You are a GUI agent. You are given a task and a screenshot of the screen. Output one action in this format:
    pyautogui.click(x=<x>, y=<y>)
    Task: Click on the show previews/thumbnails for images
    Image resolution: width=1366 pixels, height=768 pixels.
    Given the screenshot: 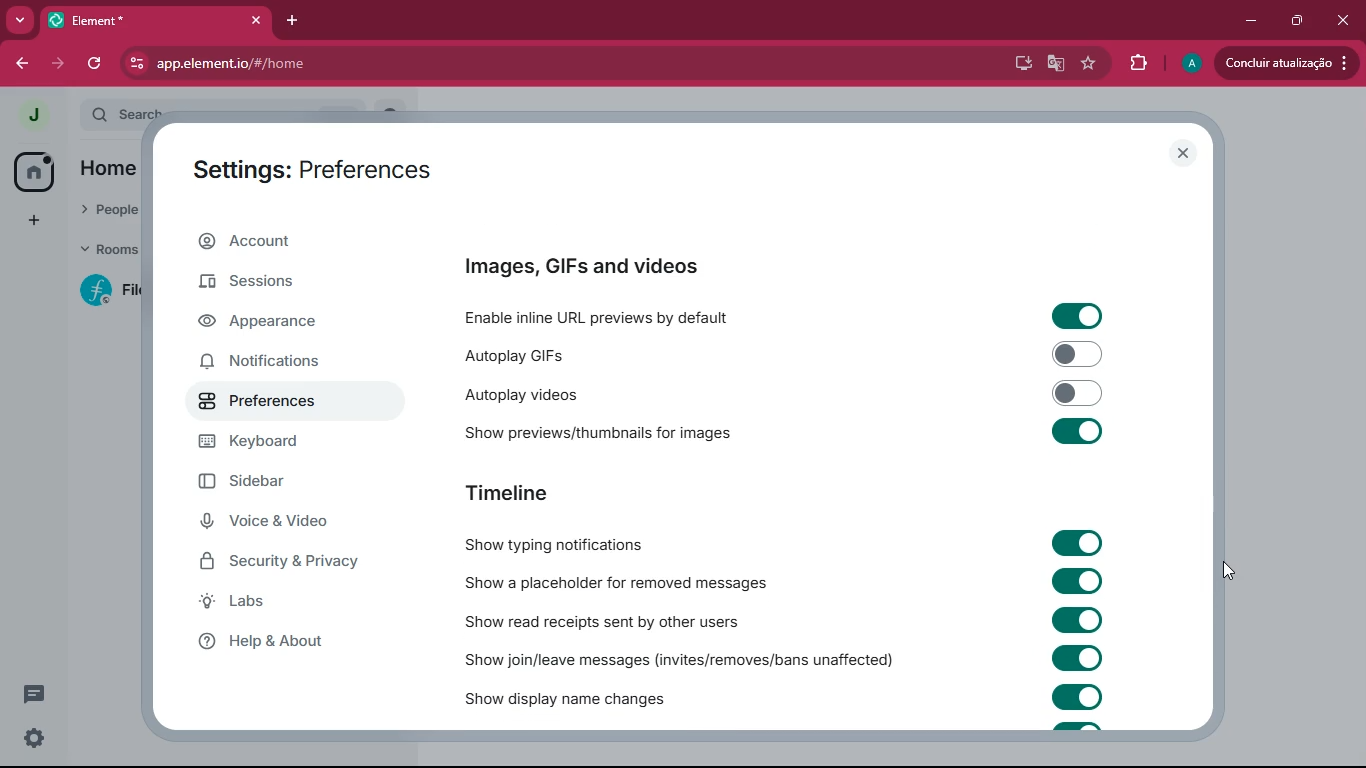 What is the action you would take?
    pyautogui.click(x=625, y=430)
    